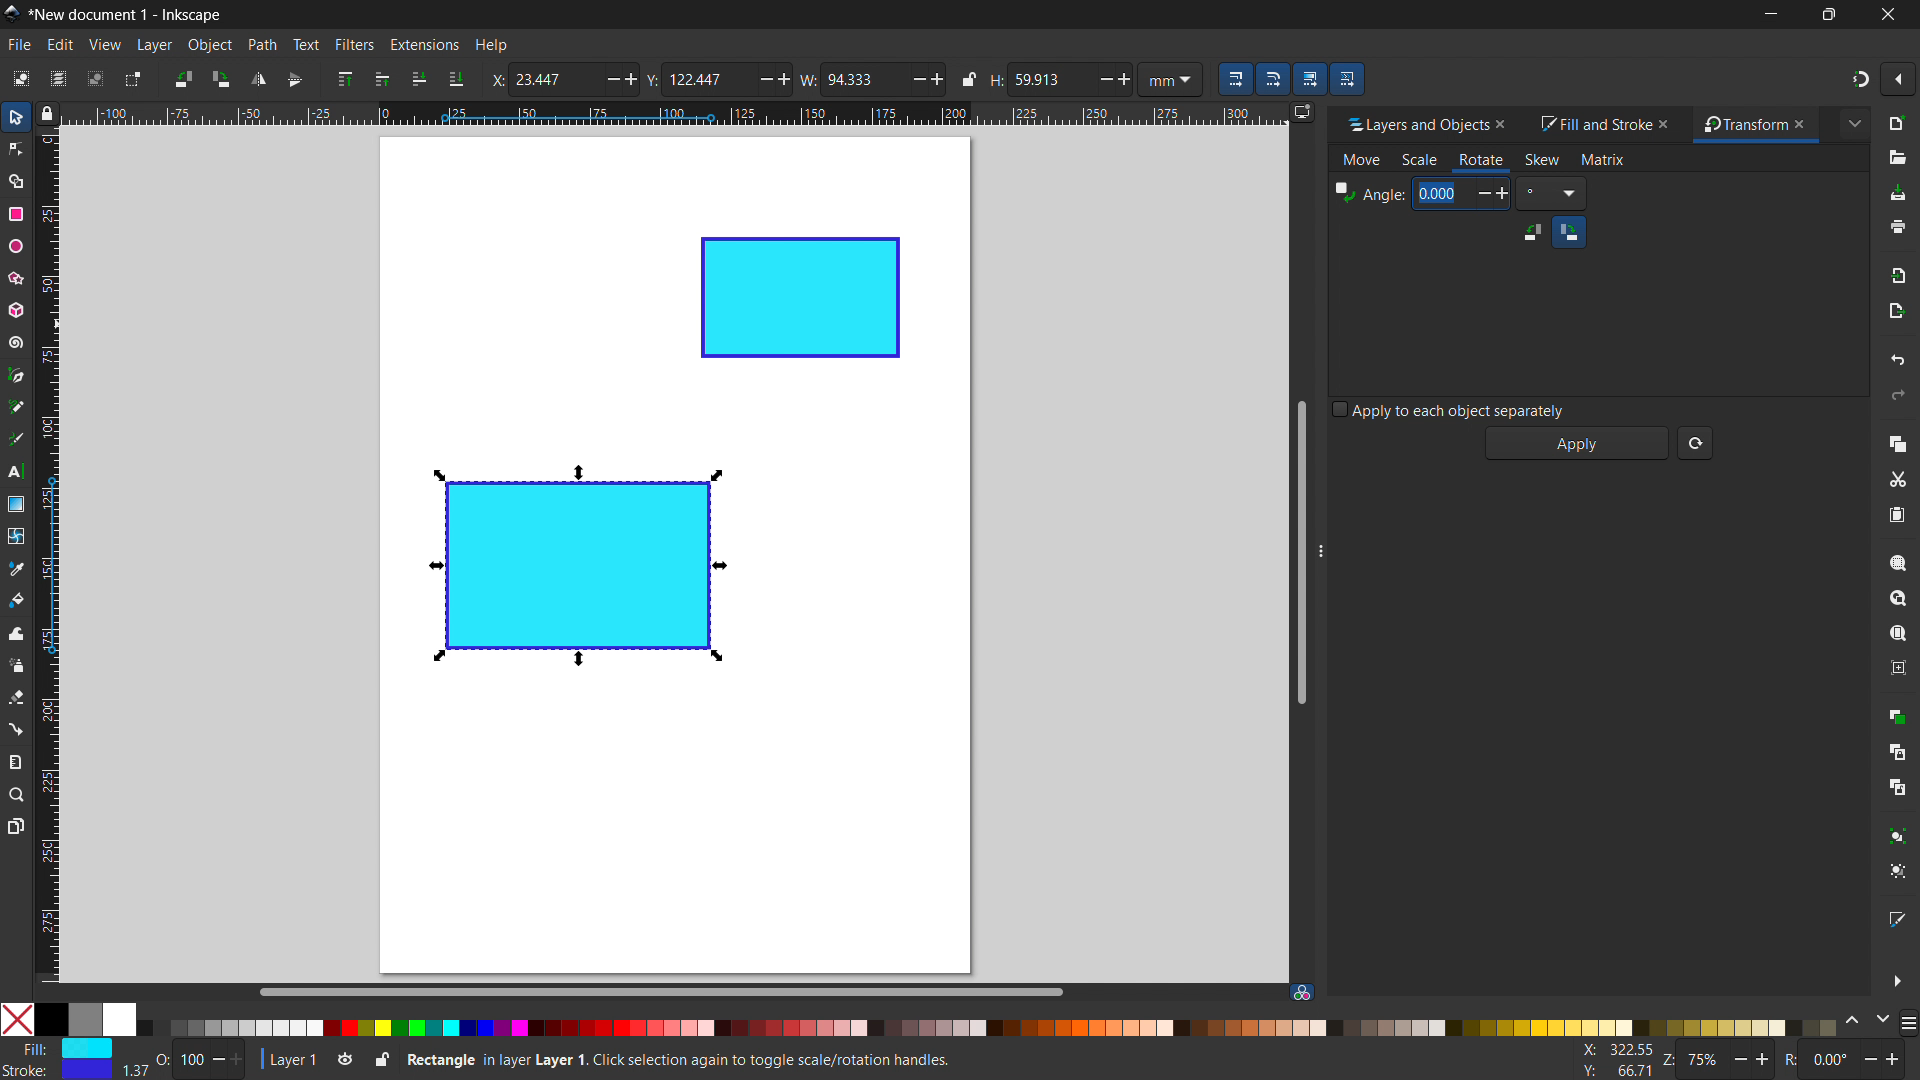 The width and height of the screenshot is (1920, 1080). What do you see at coordinates (762, 78) in the screenshot?
I see `Minus/ Decrease` at bounding box center [762, 78].